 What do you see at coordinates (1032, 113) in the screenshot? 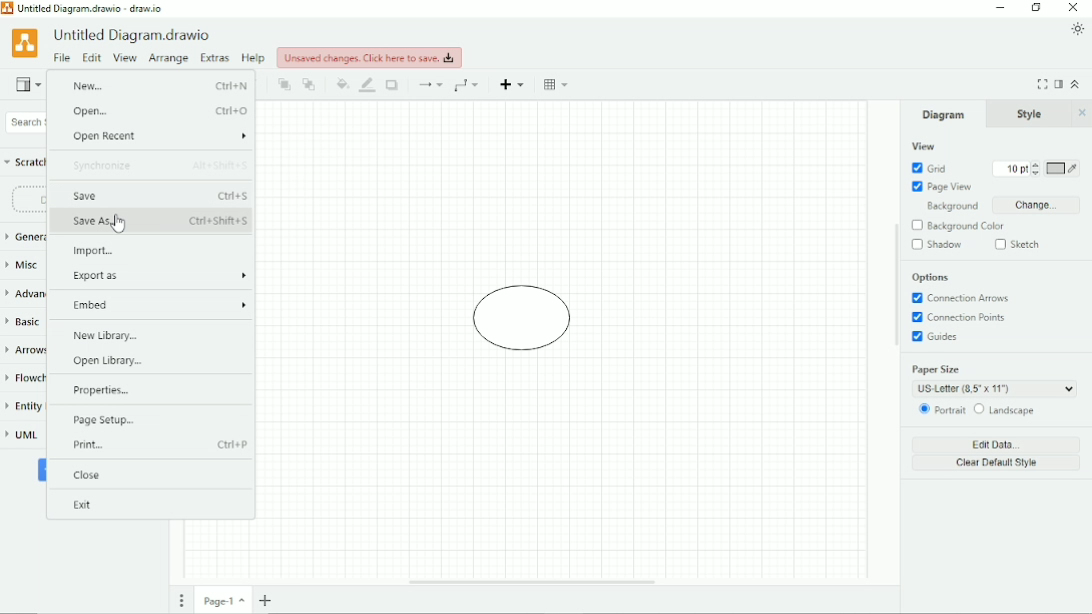
I see `Style` at bounding box center [1032, 113].